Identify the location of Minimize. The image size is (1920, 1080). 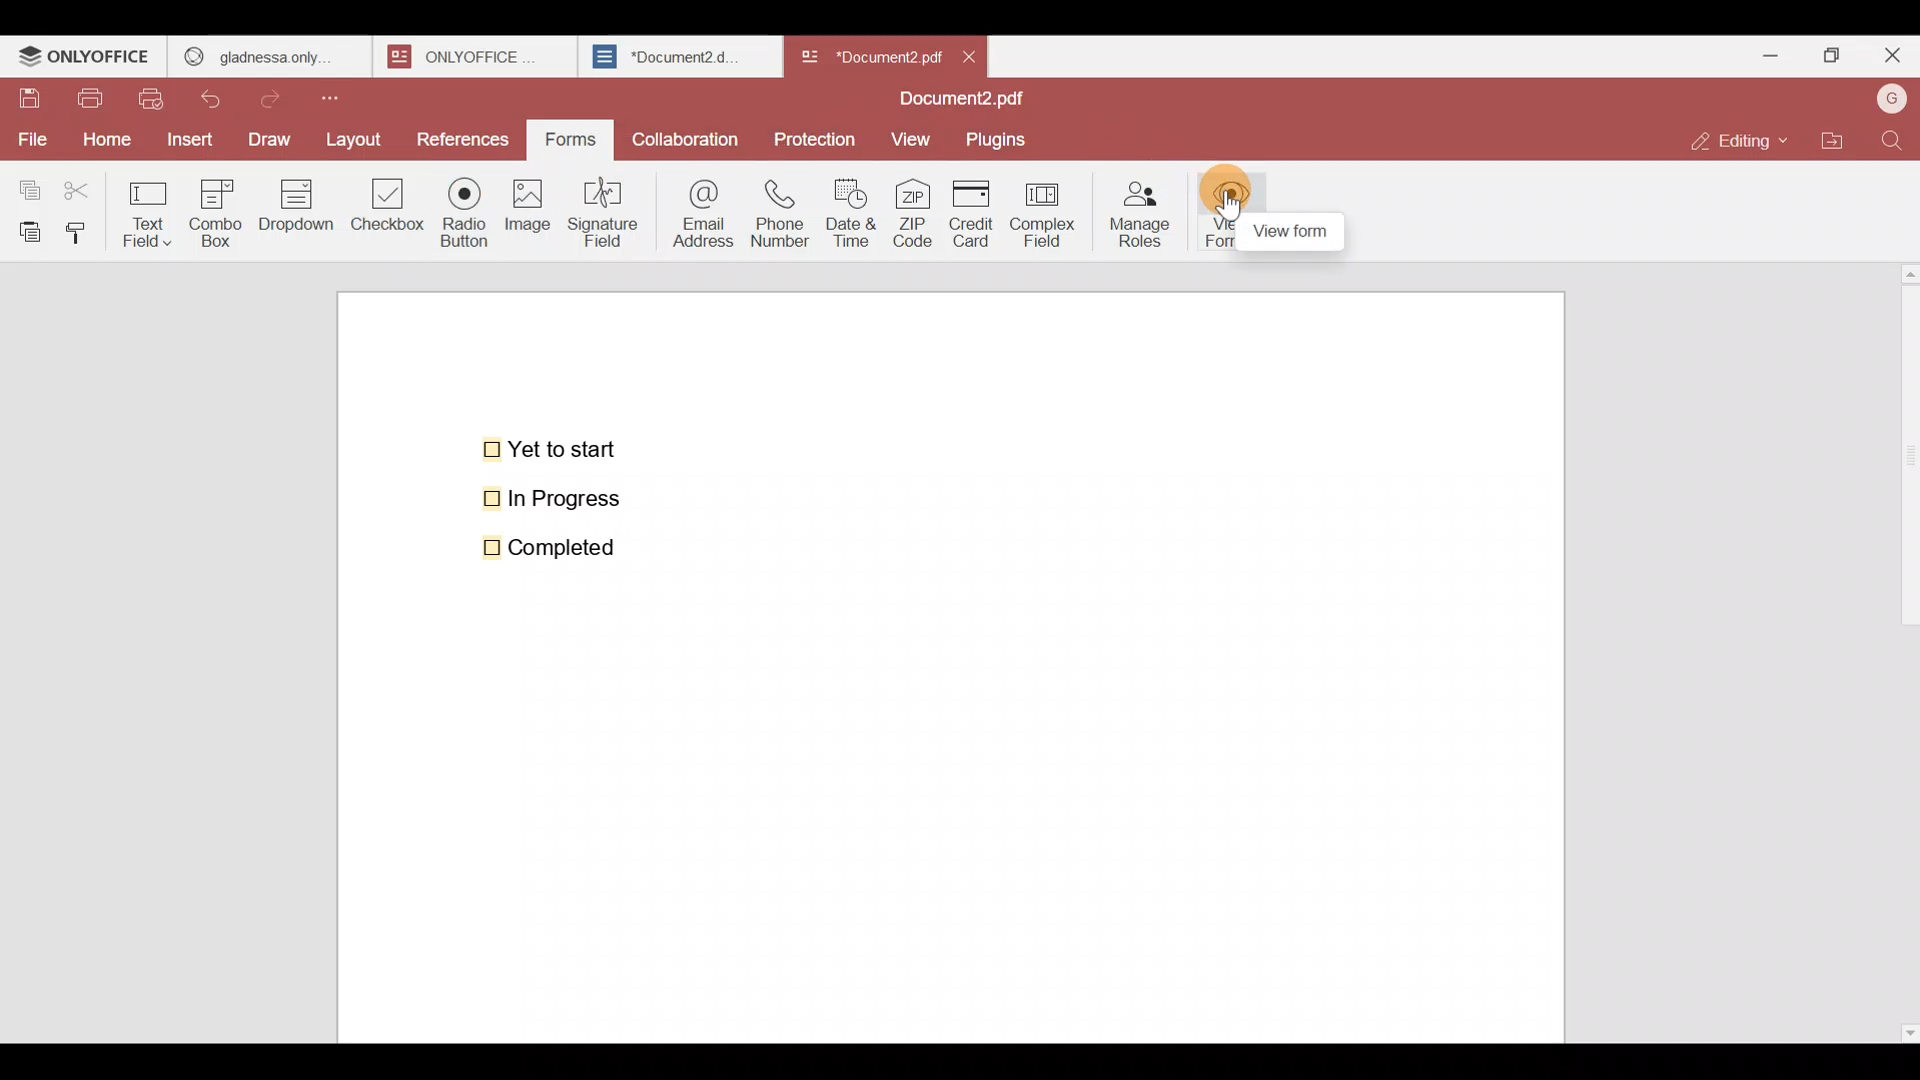
(1762, 52).